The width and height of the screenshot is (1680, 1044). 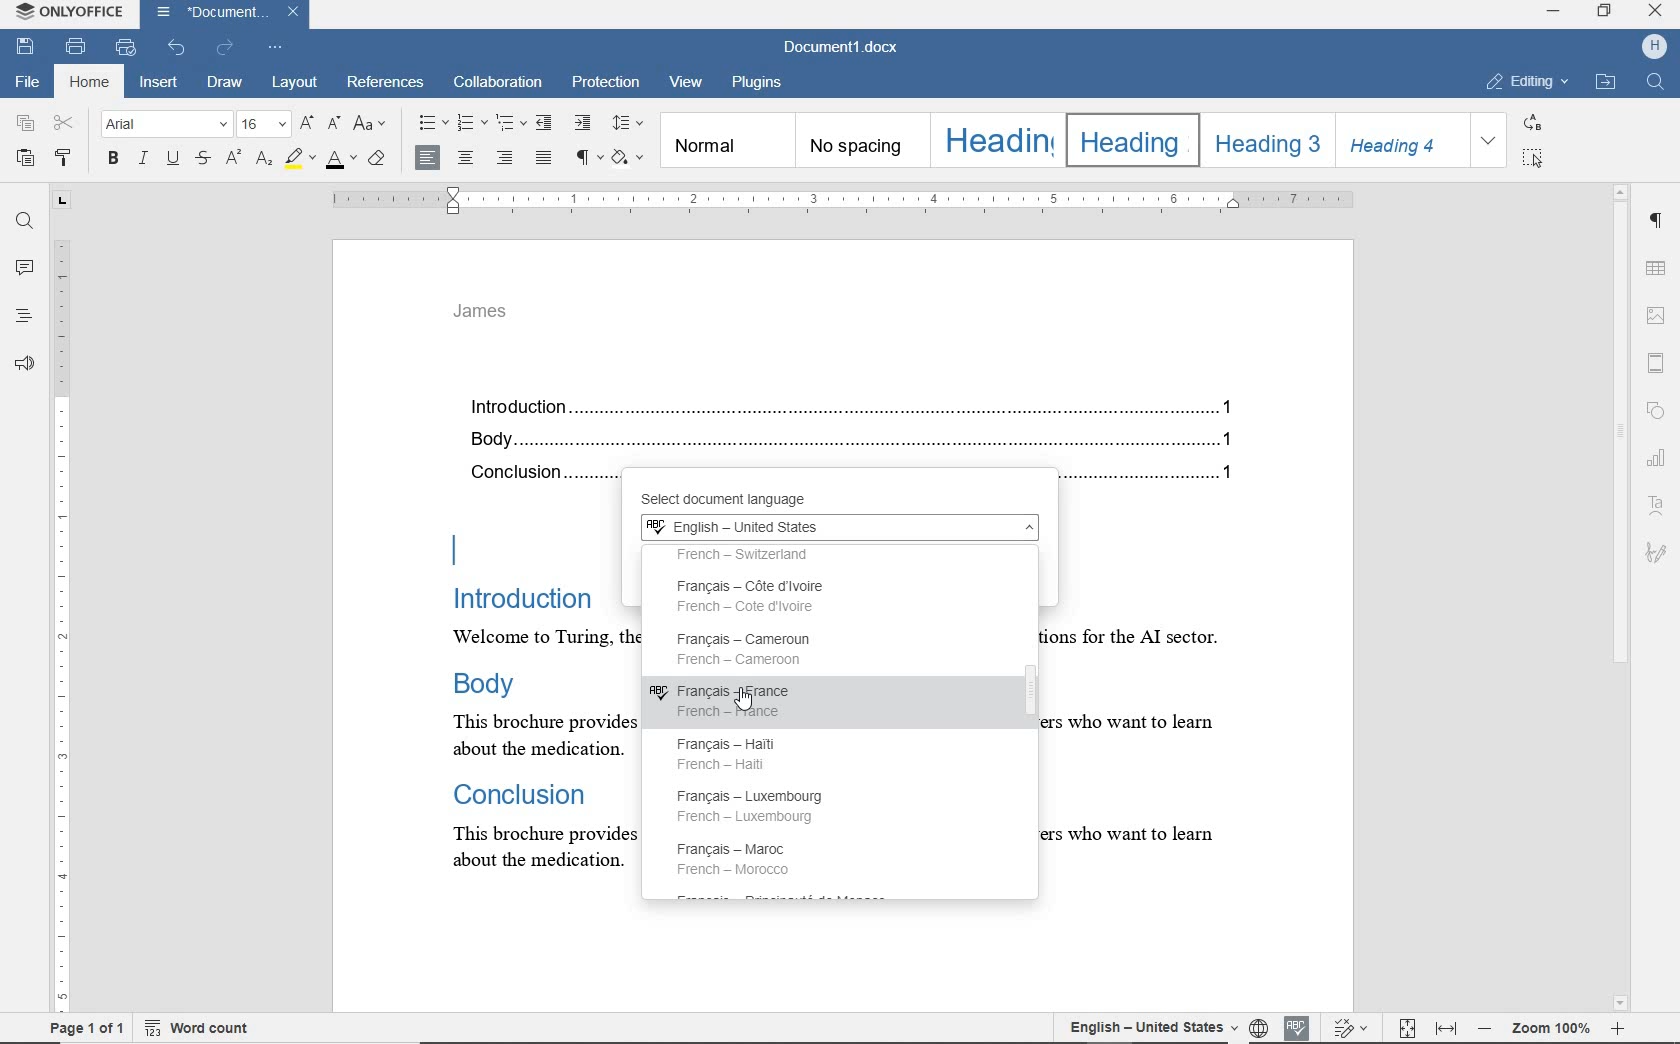 I want to click on Heading 2, so click(x=1128, y=140).